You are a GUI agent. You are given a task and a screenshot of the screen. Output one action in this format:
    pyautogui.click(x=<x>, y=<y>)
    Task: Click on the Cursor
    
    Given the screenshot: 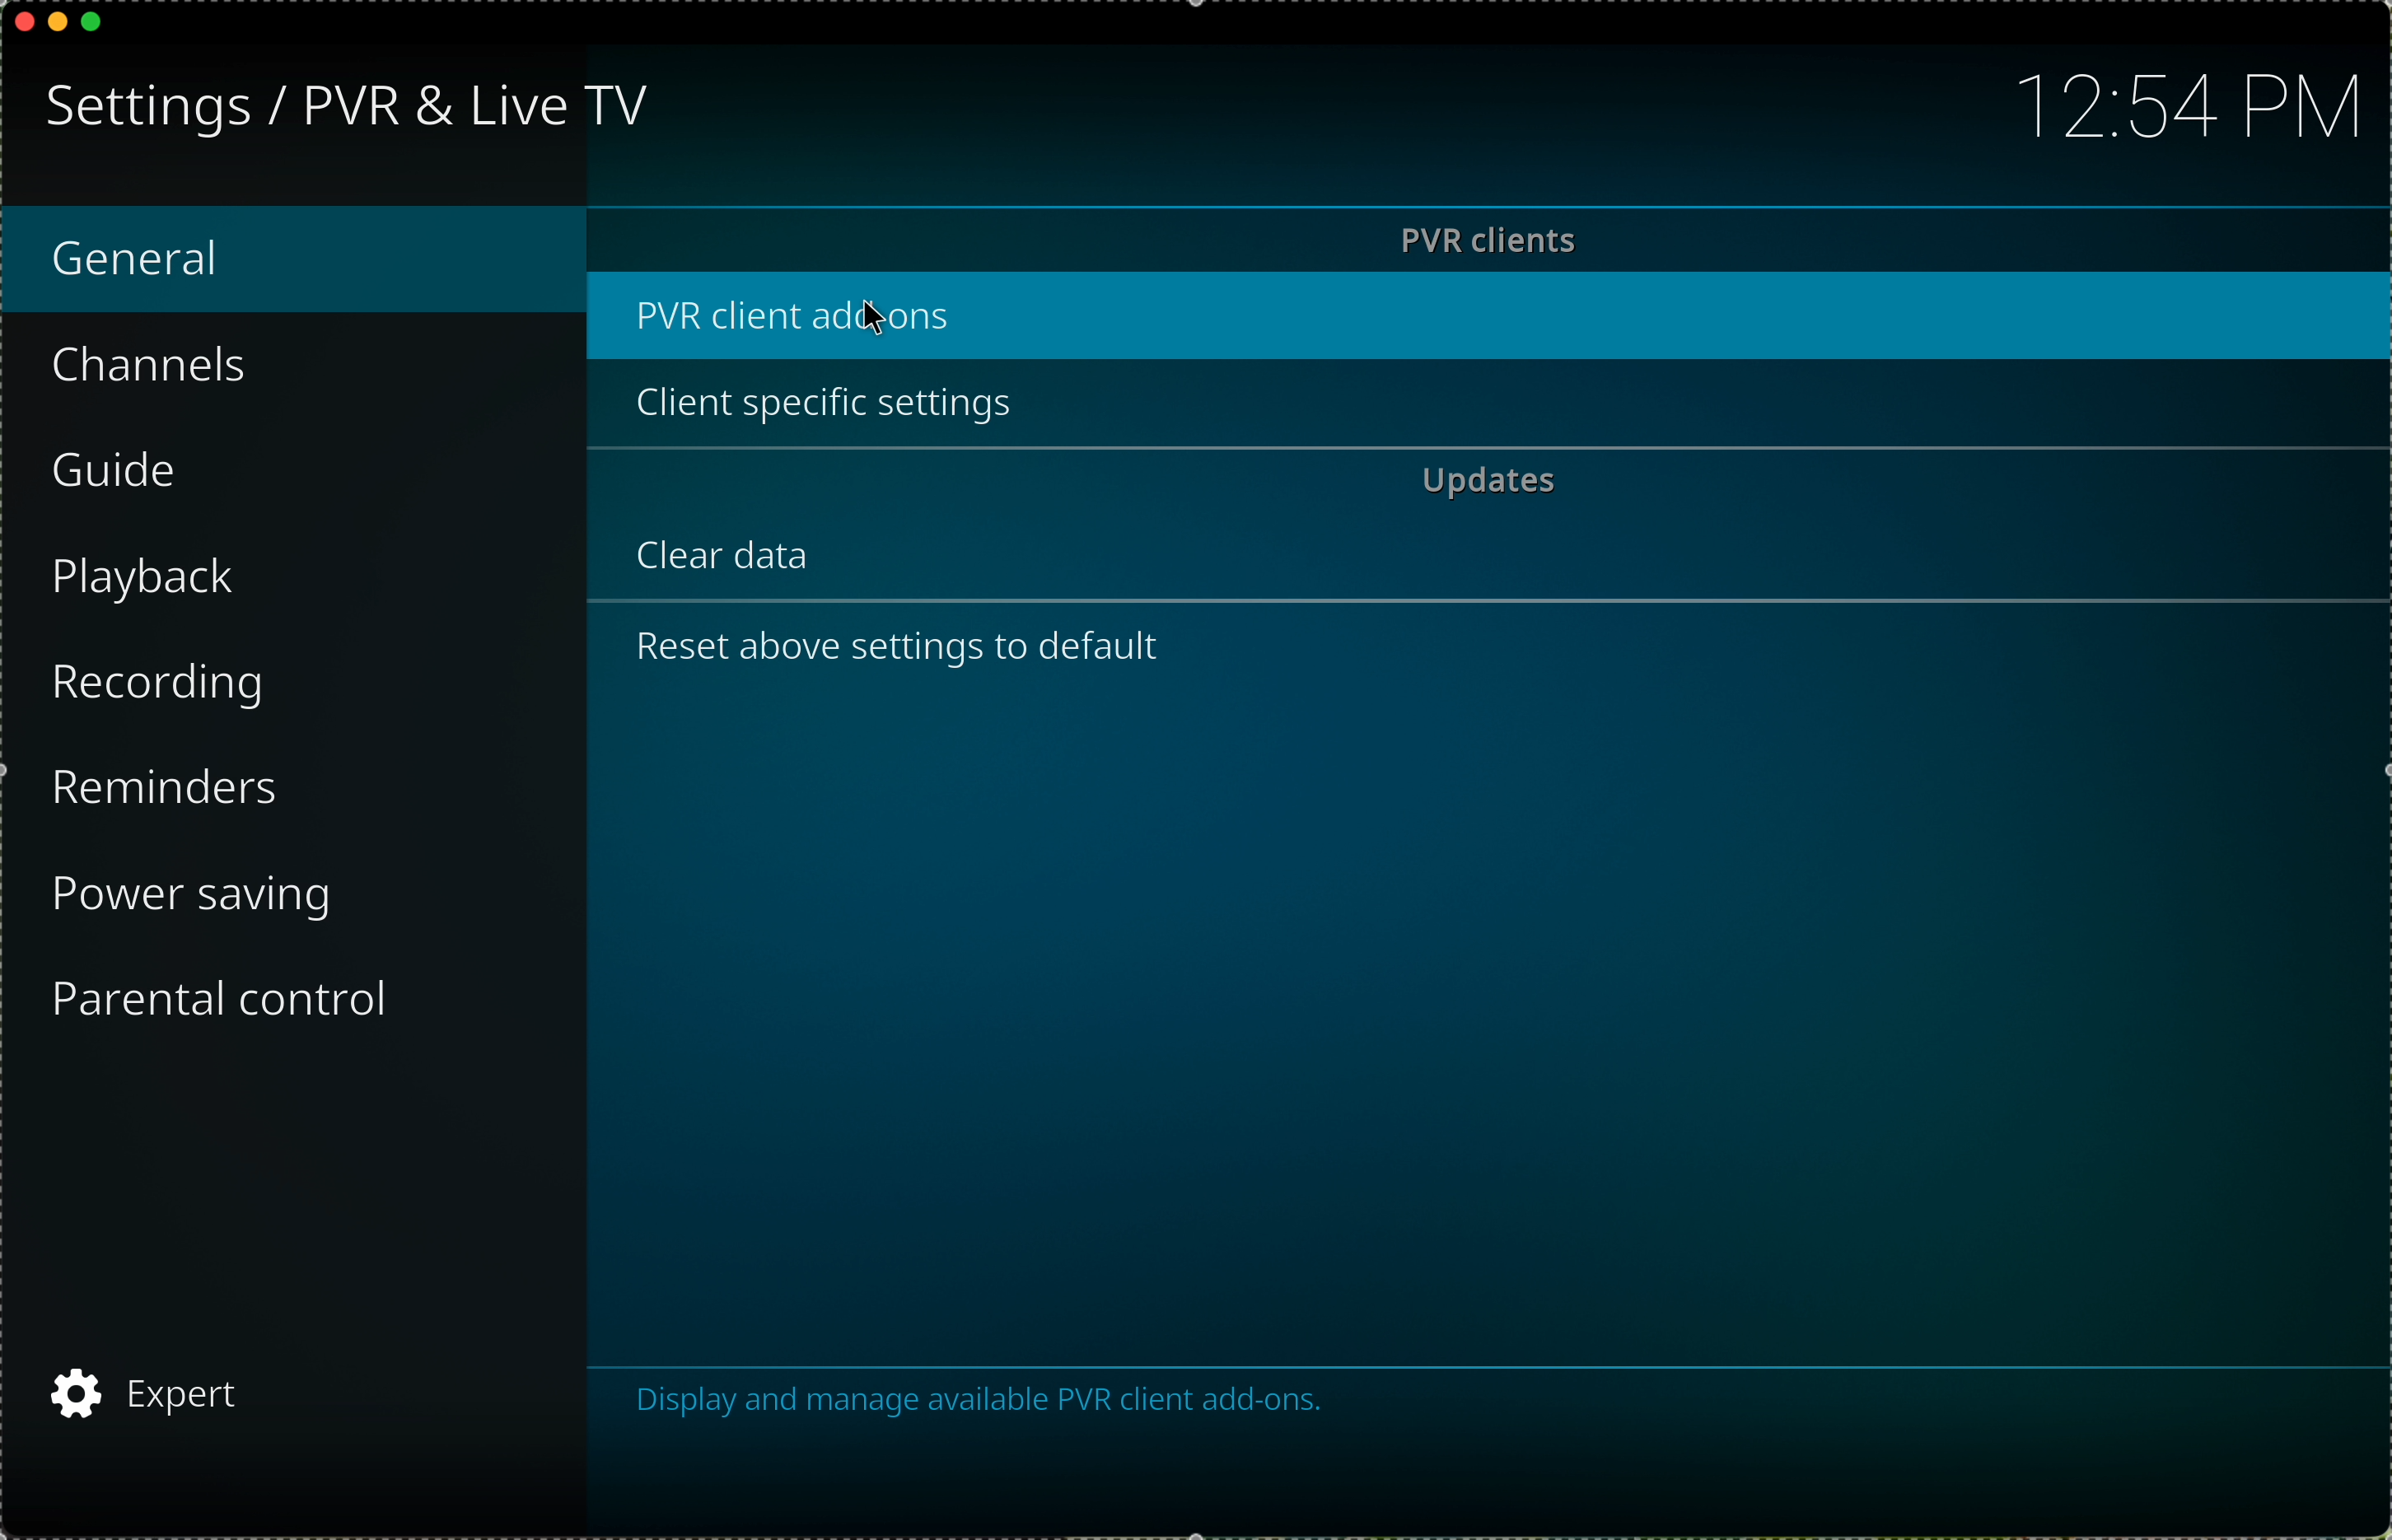 What is the action you would take?
    pyautogui.click(x=868, y=322)
    